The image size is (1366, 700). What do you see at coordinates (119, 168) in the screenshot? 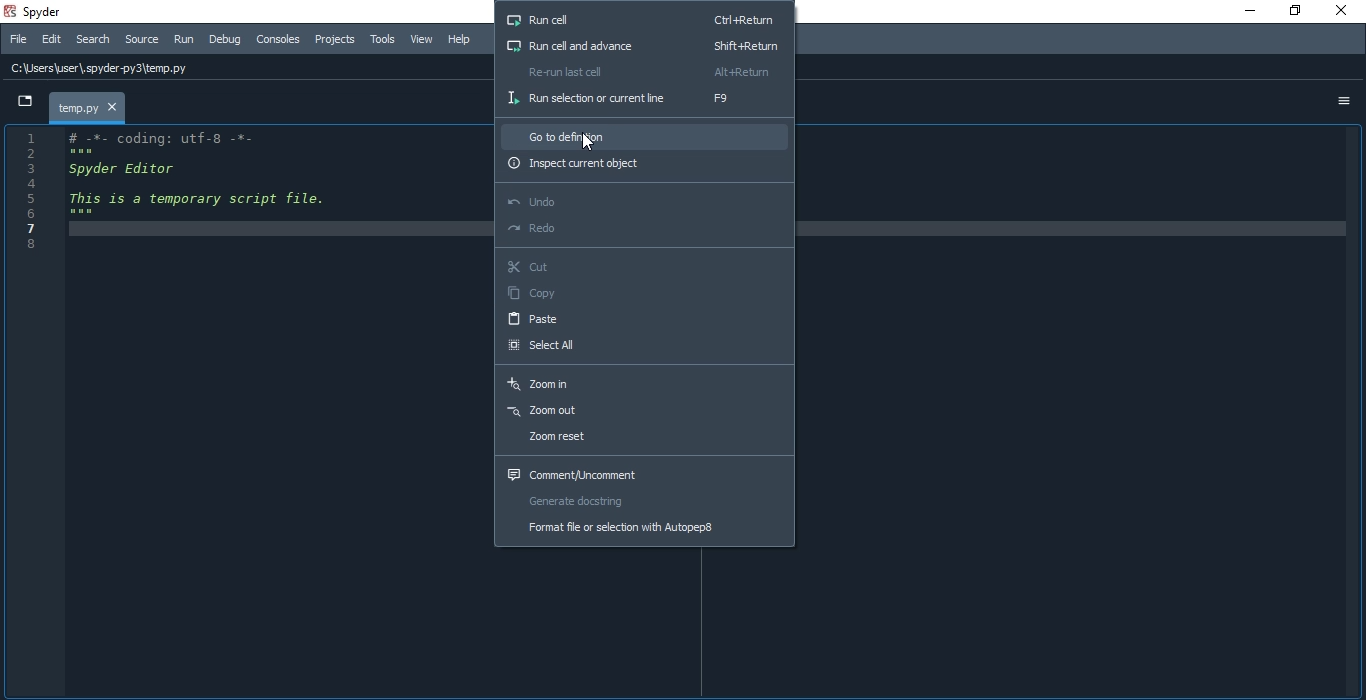
I see `3 Spyder Editor` at bounding box center [119, 168].